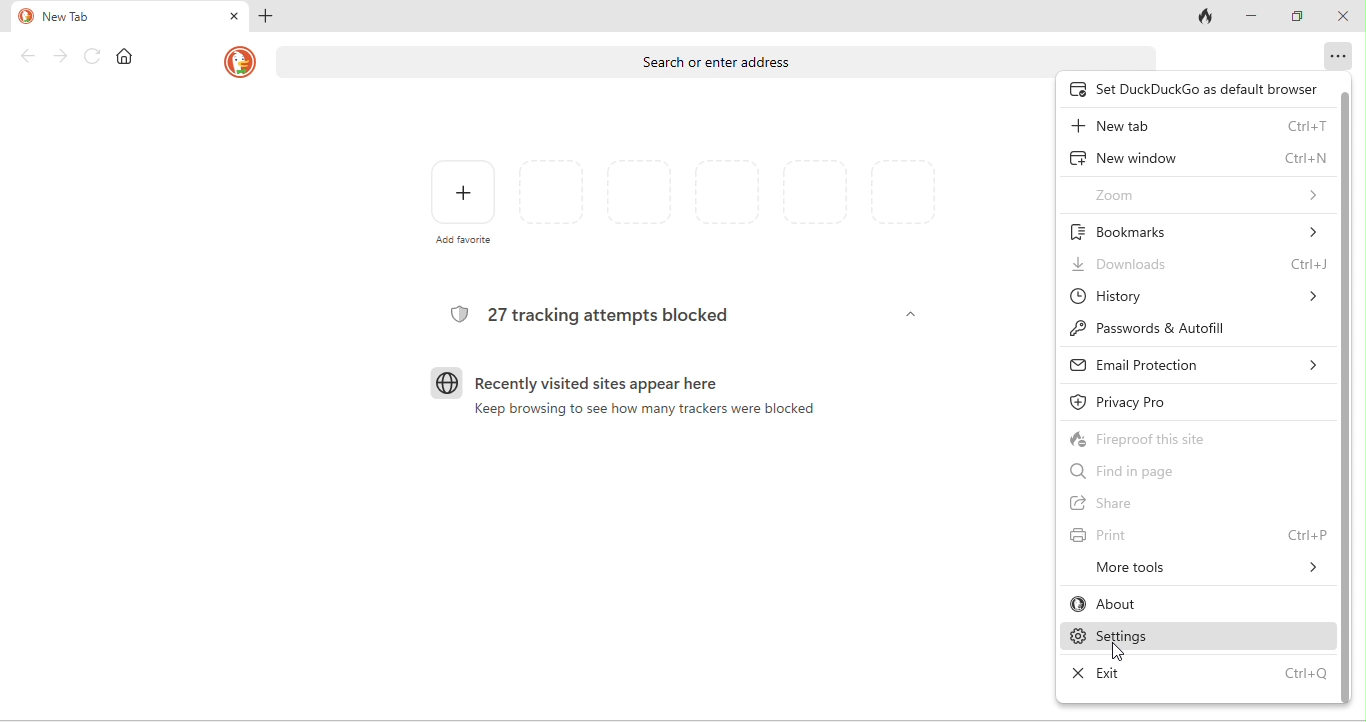 This screenshot has width=1366, height=722. Describe the element at coordinates (645, 413) in the screenshot. I see `keep browsing to see how many trackers were blocked` at that location.